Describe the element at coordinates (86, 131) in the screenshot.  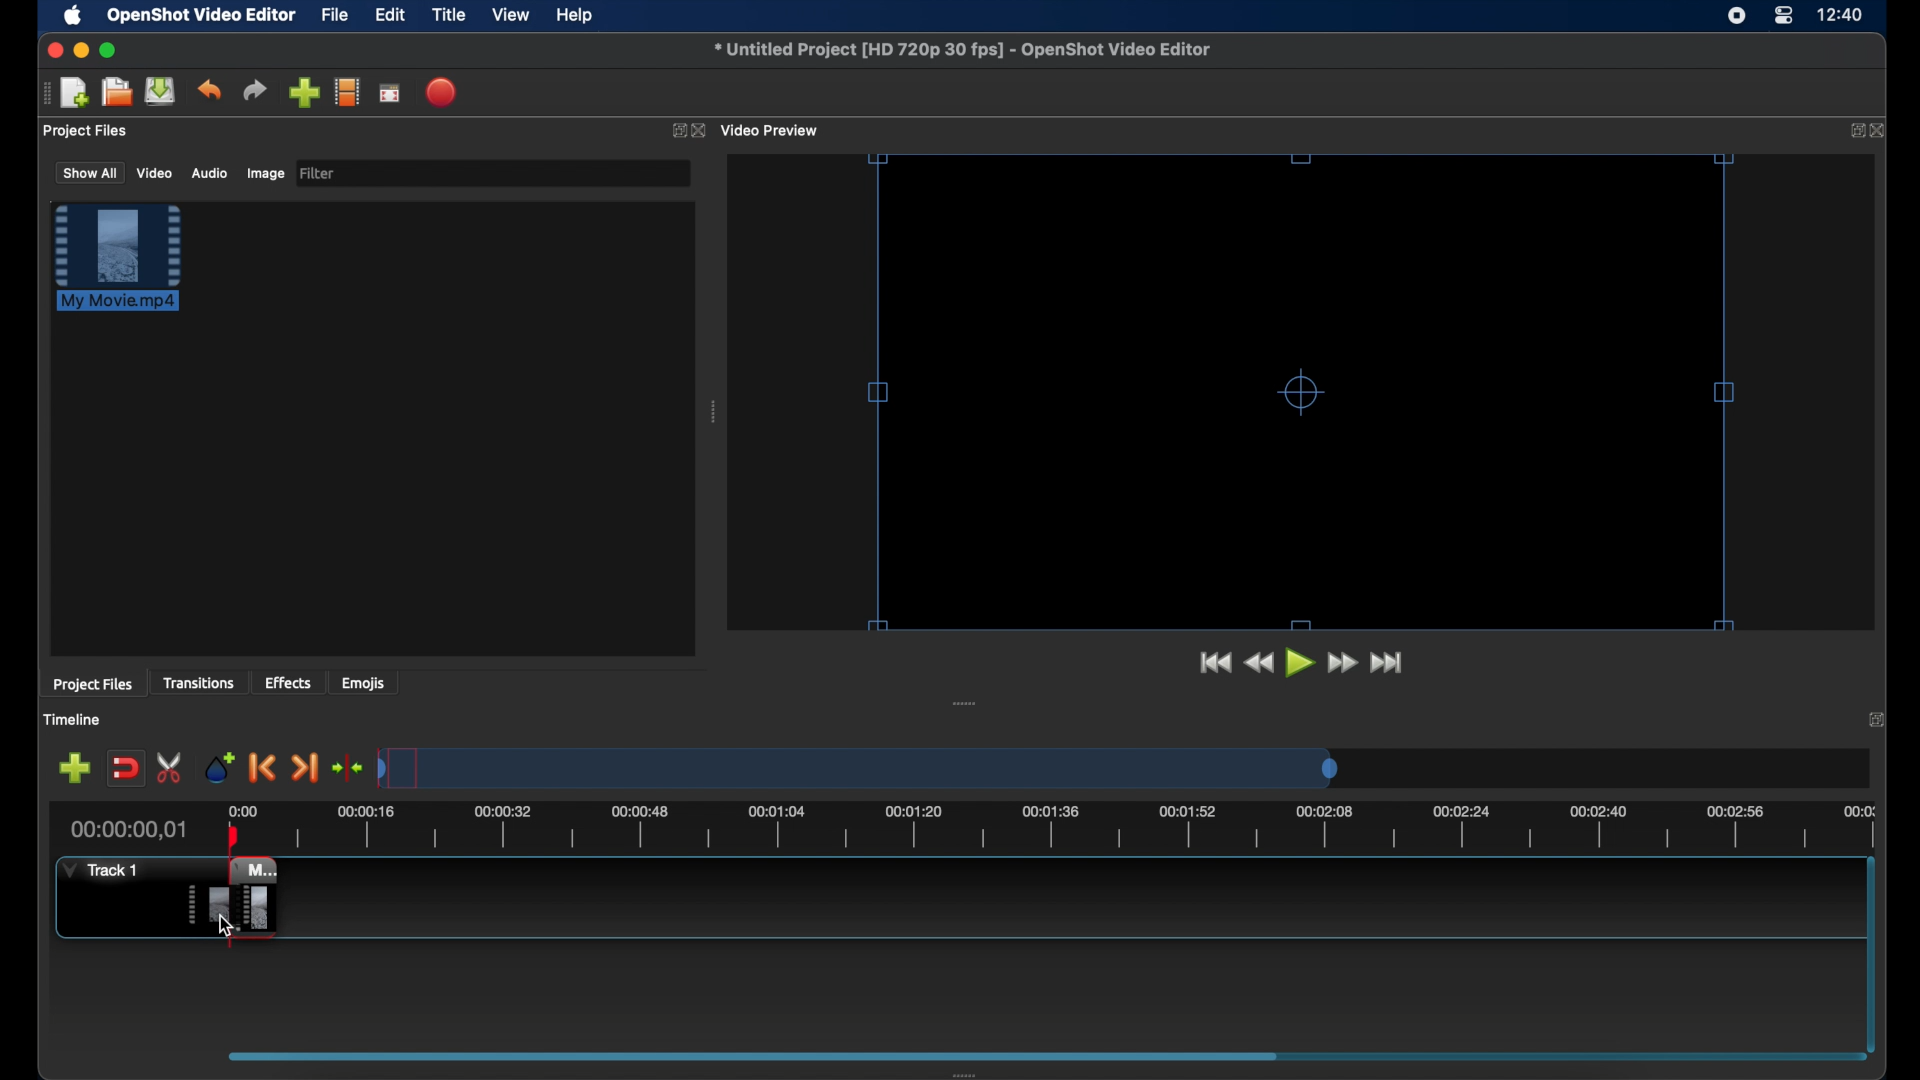
I see `project files` at that location.